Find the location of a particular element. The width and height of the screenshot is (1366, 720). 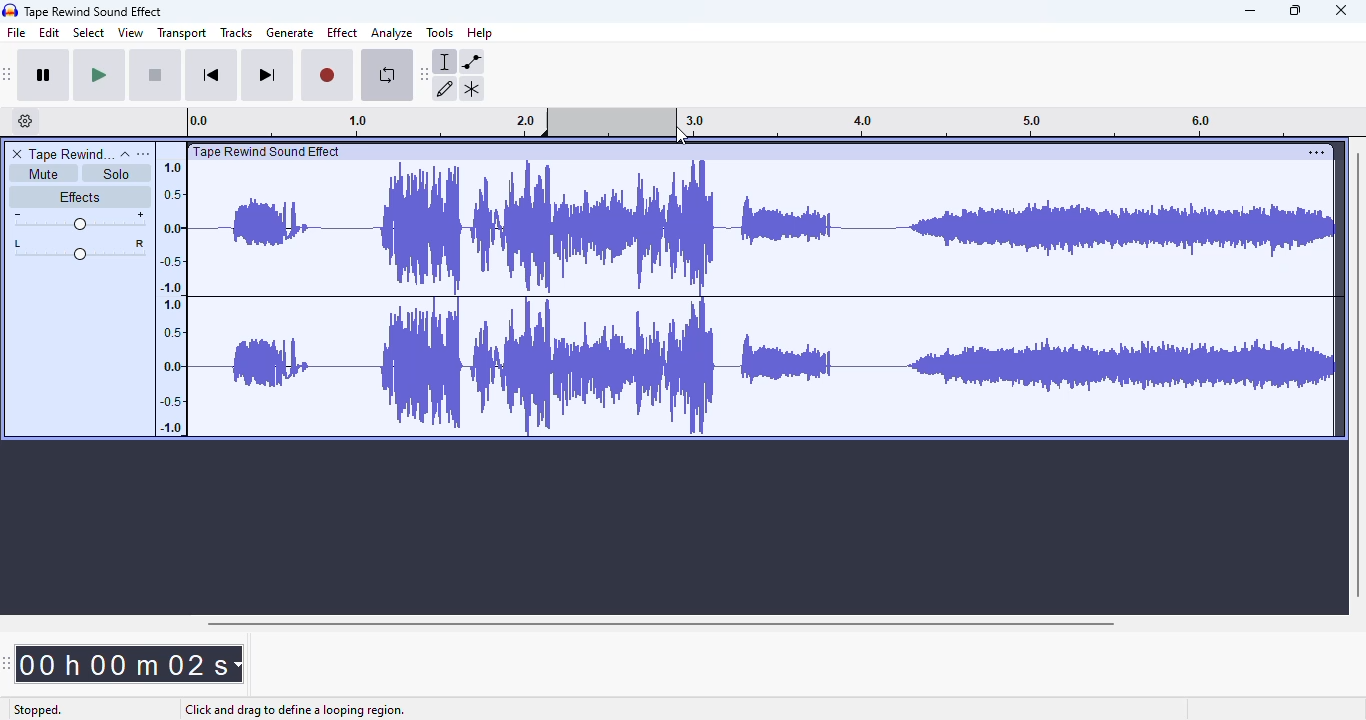

vertical scroll bar is located at coordinates (1359, 370).